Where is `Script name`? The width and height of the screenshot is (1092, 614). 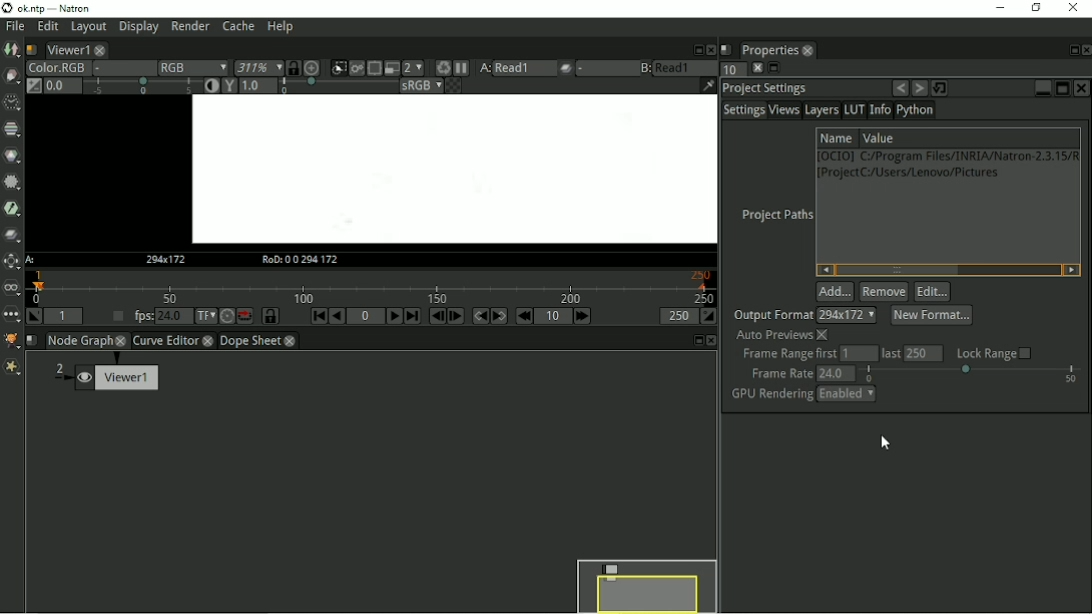
Script name is located at coordinates (34, 49).